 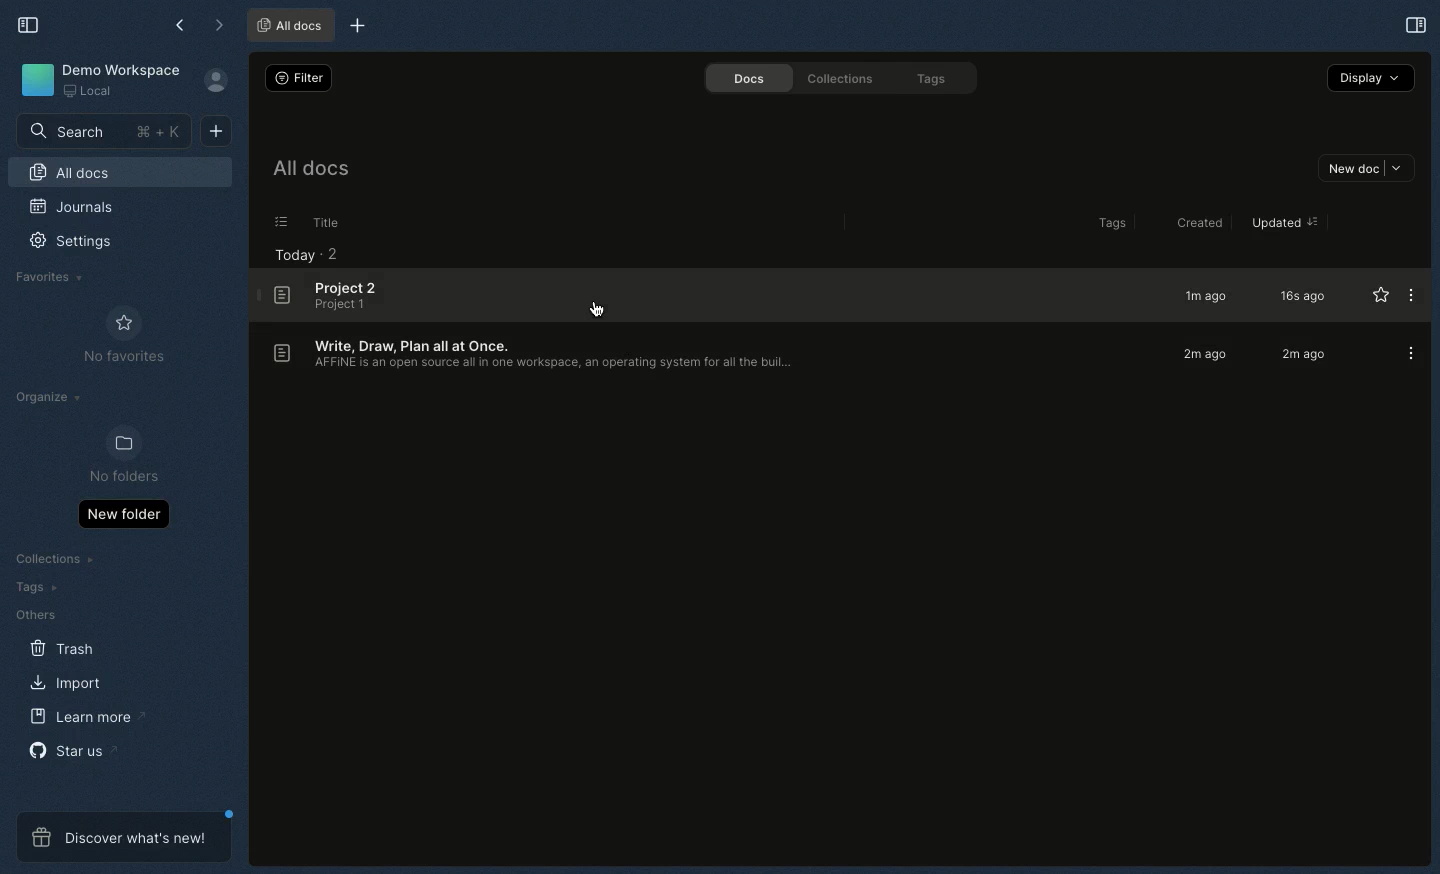 What do you see at coordinates (1381, 292) in the screenshot?
I see `Favourite` at bounding box center [1381, 292].